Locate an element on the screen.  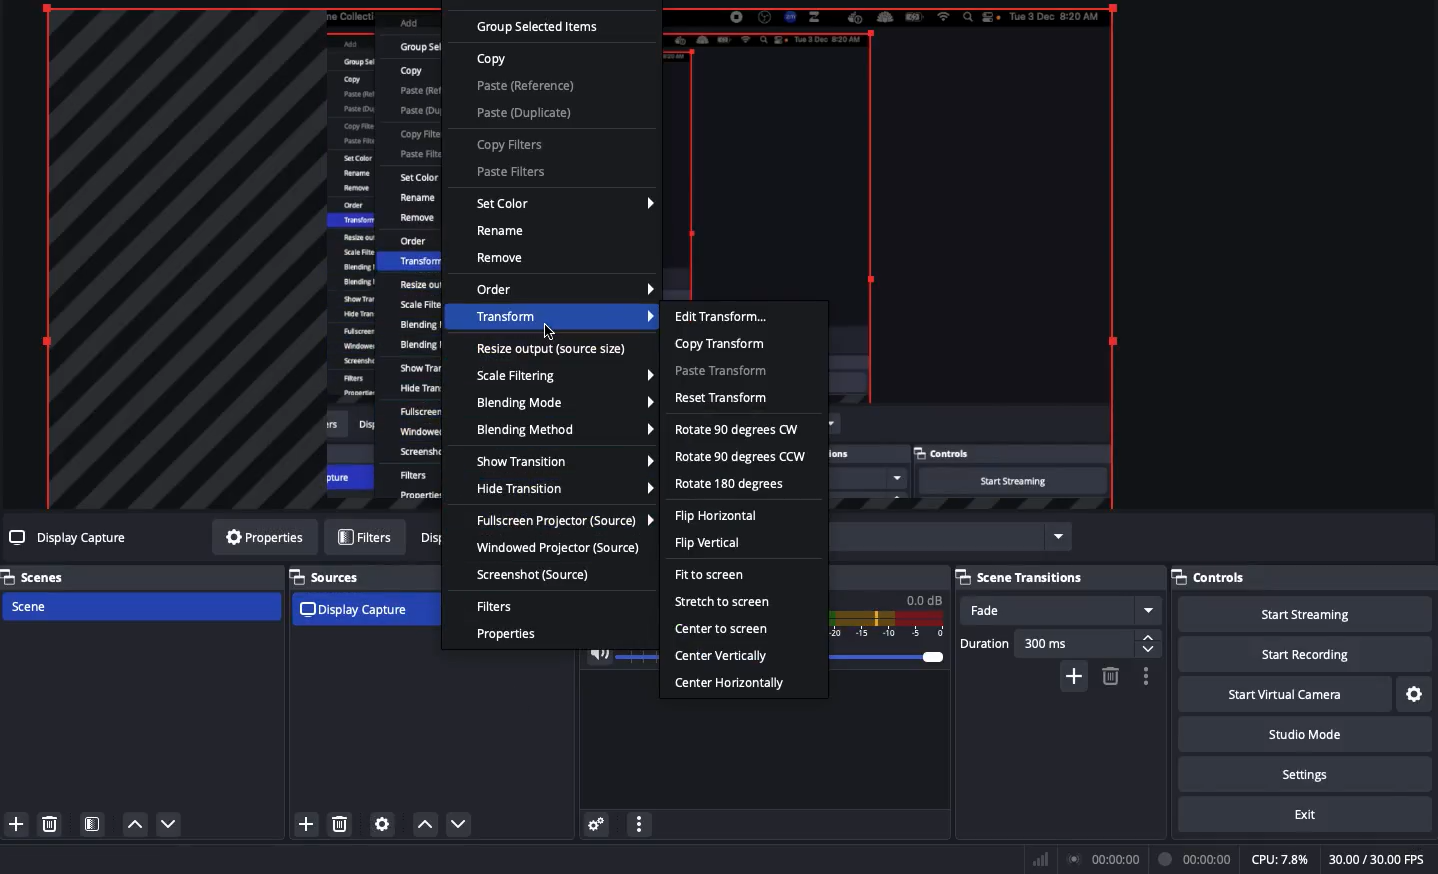
Bar is located at coordinates (1038, 859).